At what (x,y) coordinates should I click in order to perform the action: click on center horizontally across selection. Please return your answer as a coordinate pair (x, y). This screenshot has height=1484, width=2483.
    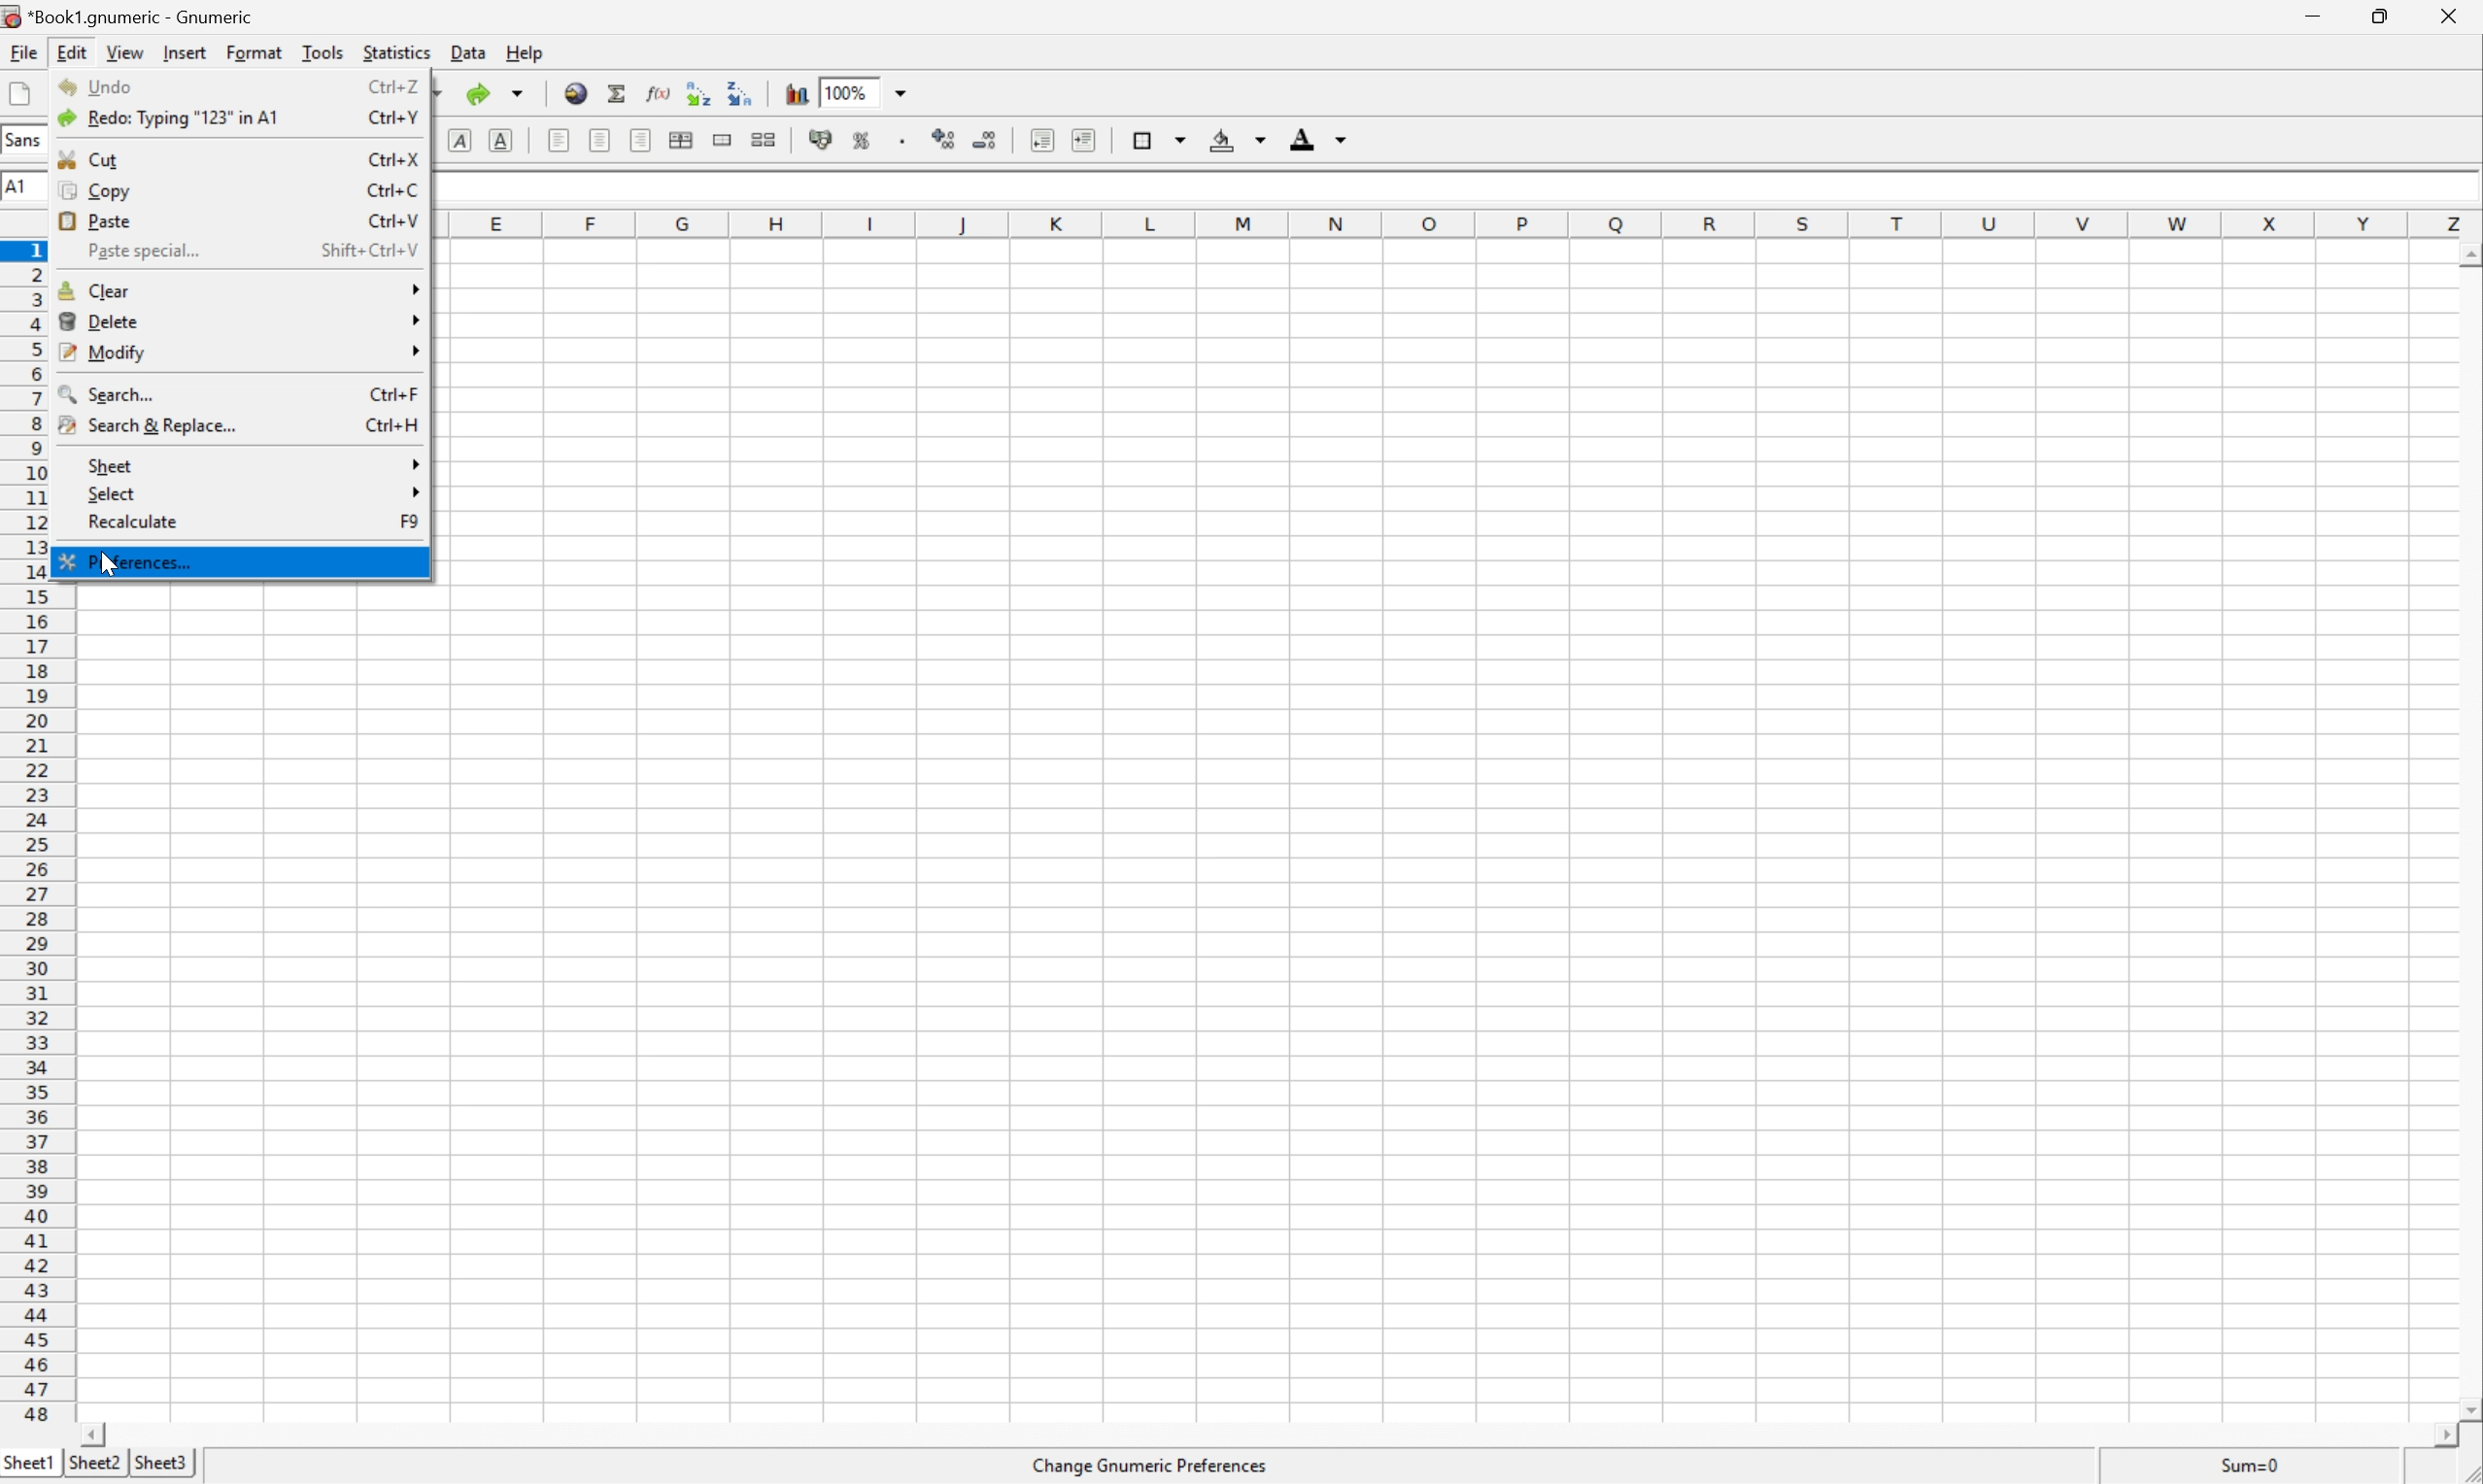
    Looking at the image, I should click on (683, 136).